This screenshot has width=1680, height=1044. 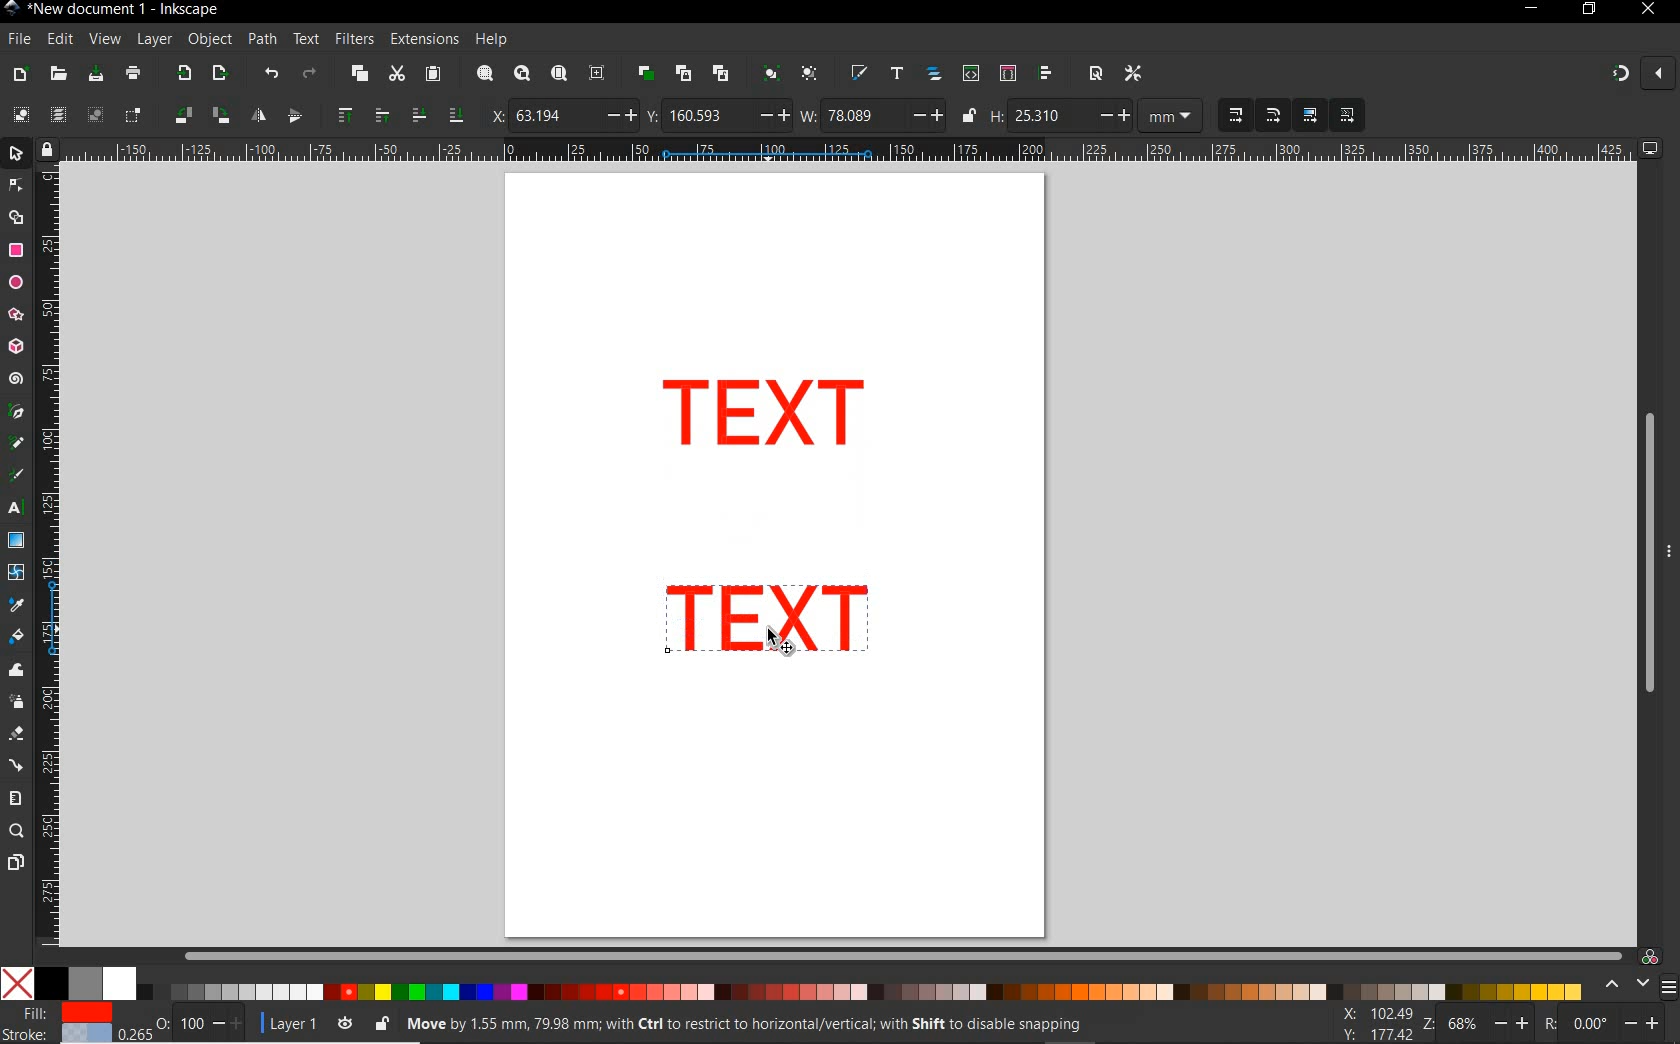 I want to click on layer, so click(x=155, y=40).